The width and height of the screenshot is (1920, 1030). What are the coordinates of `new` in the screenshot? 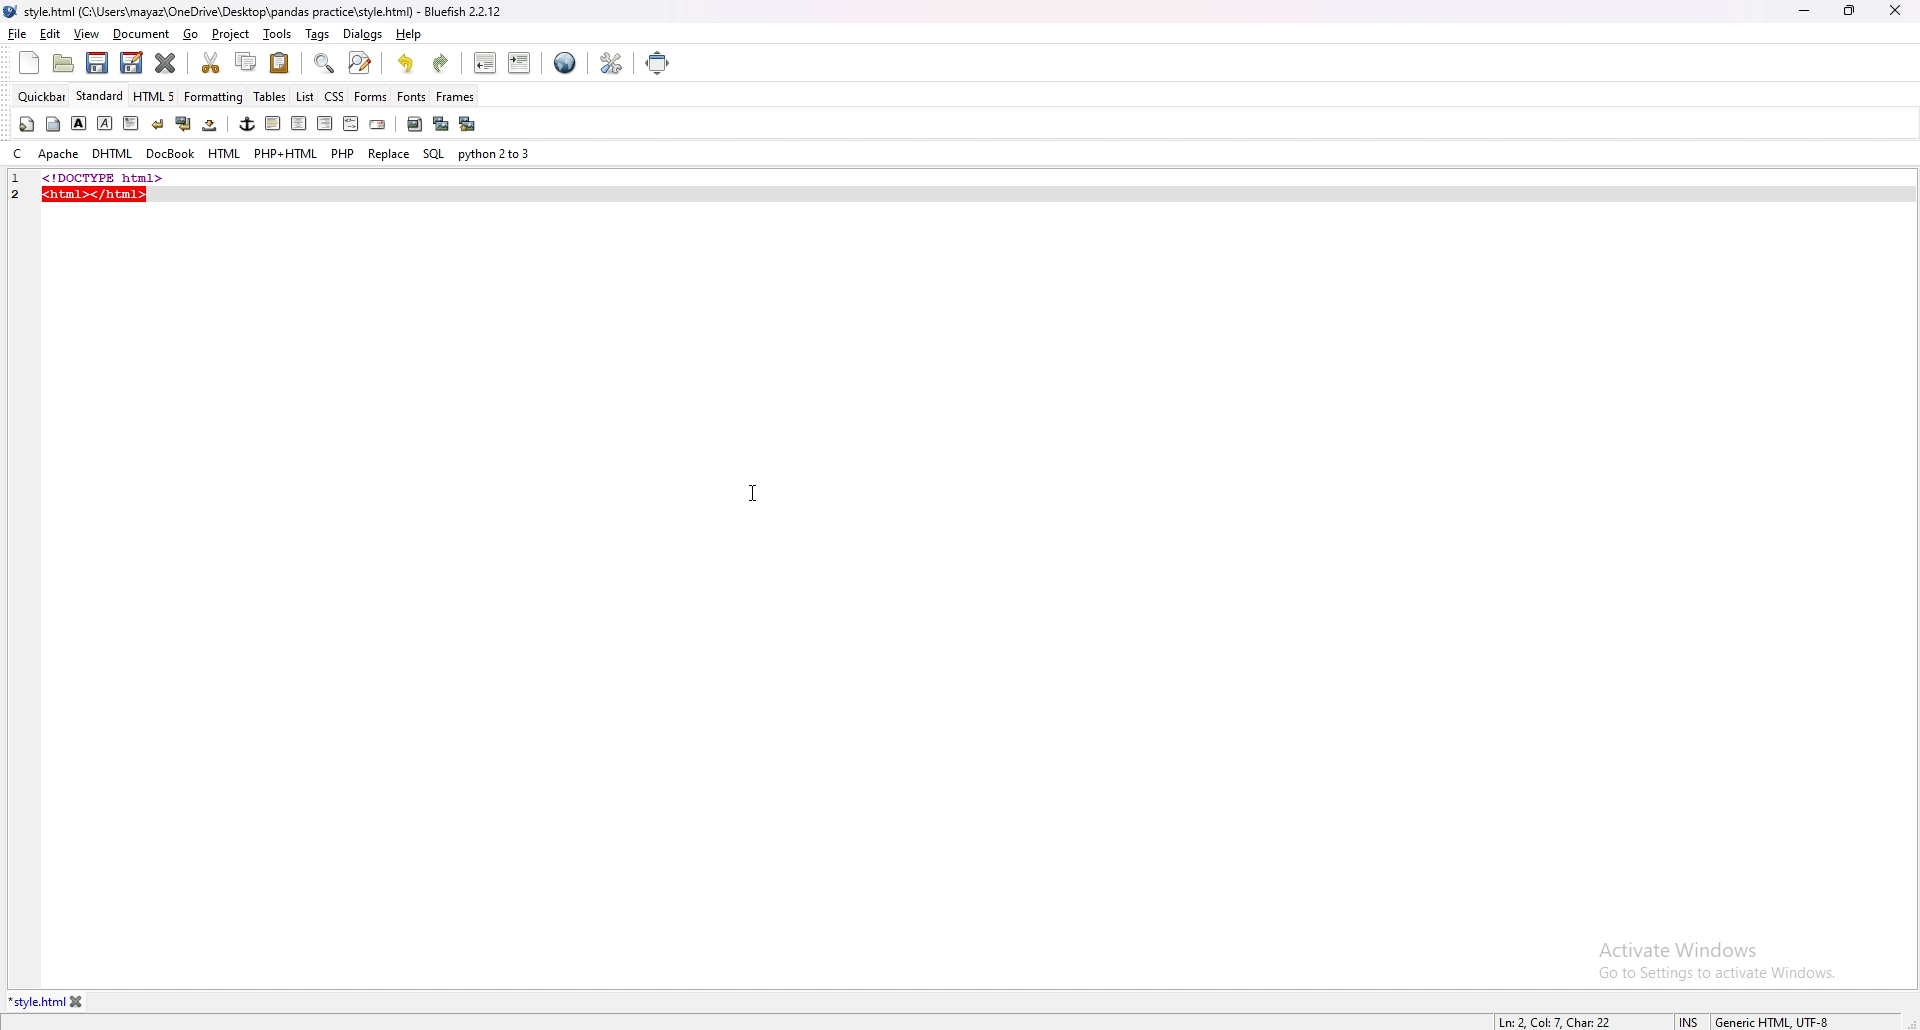 It's located at (29, 63).